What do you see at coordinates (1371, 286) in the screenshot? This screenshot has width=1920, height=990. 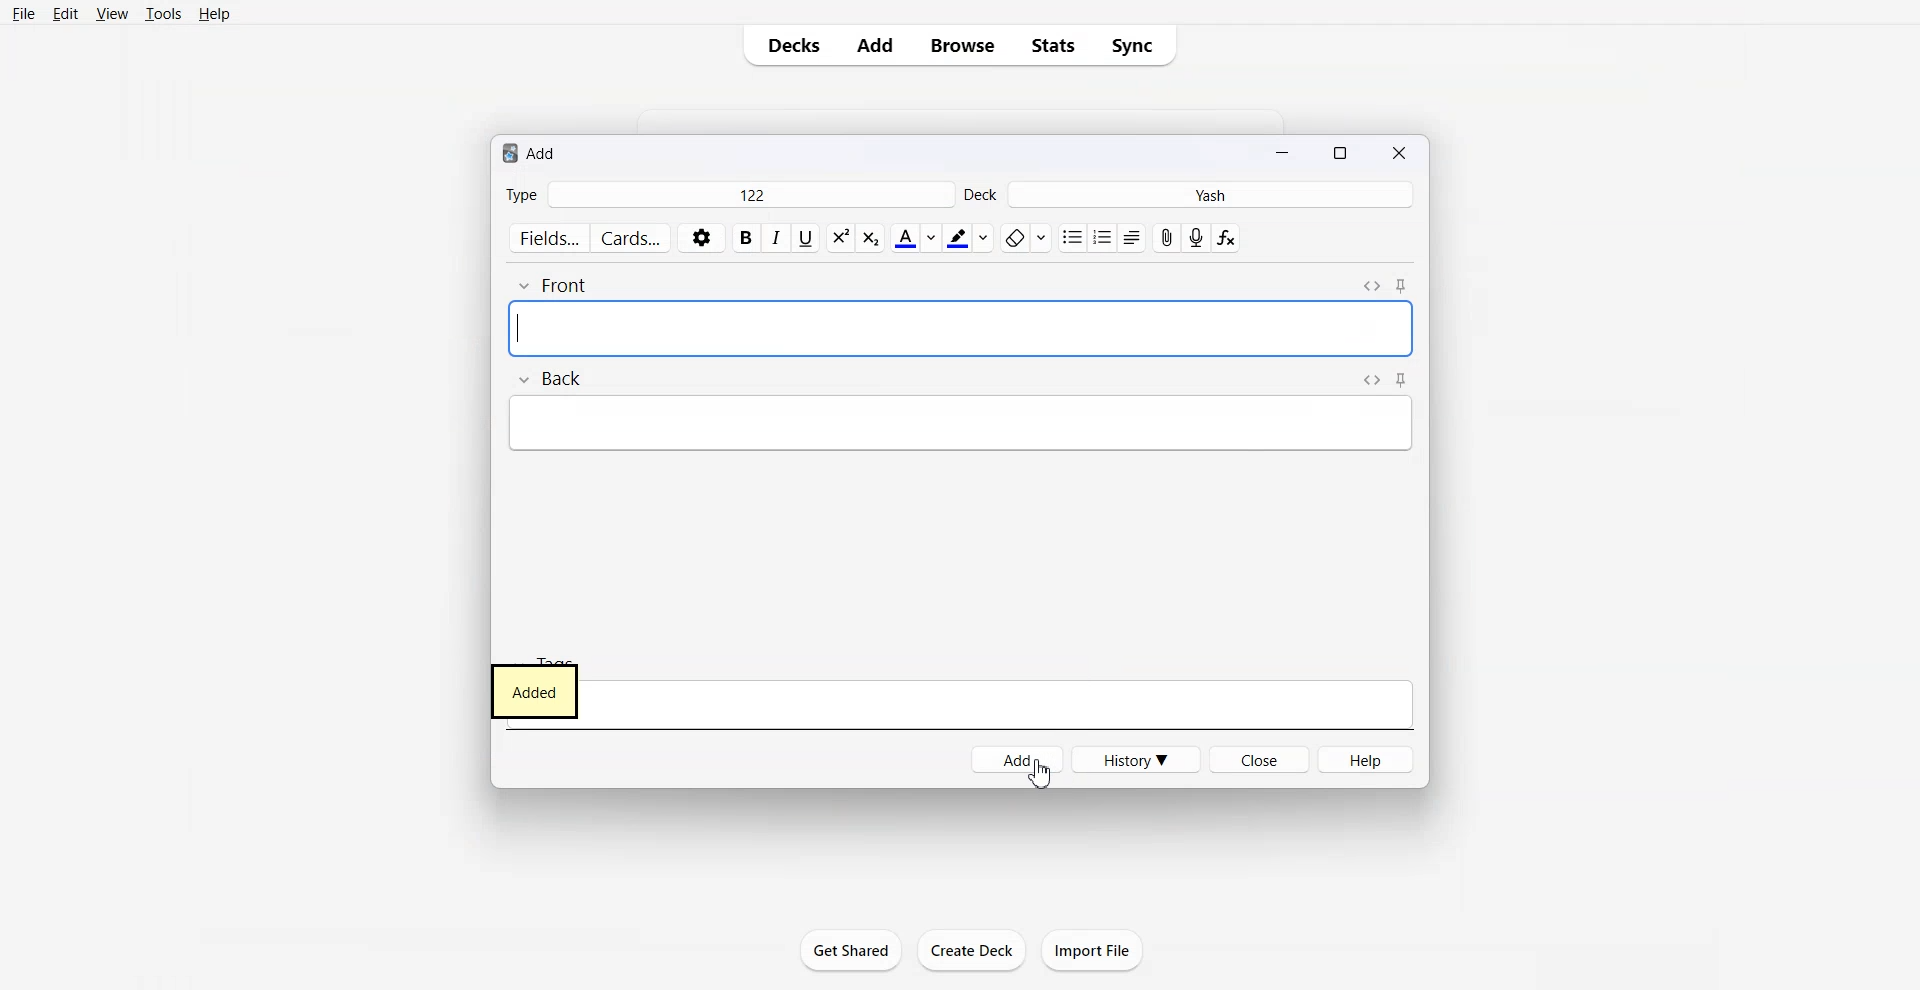 I see `Toggle HTML Editor` at bounding box center [1371, 286].